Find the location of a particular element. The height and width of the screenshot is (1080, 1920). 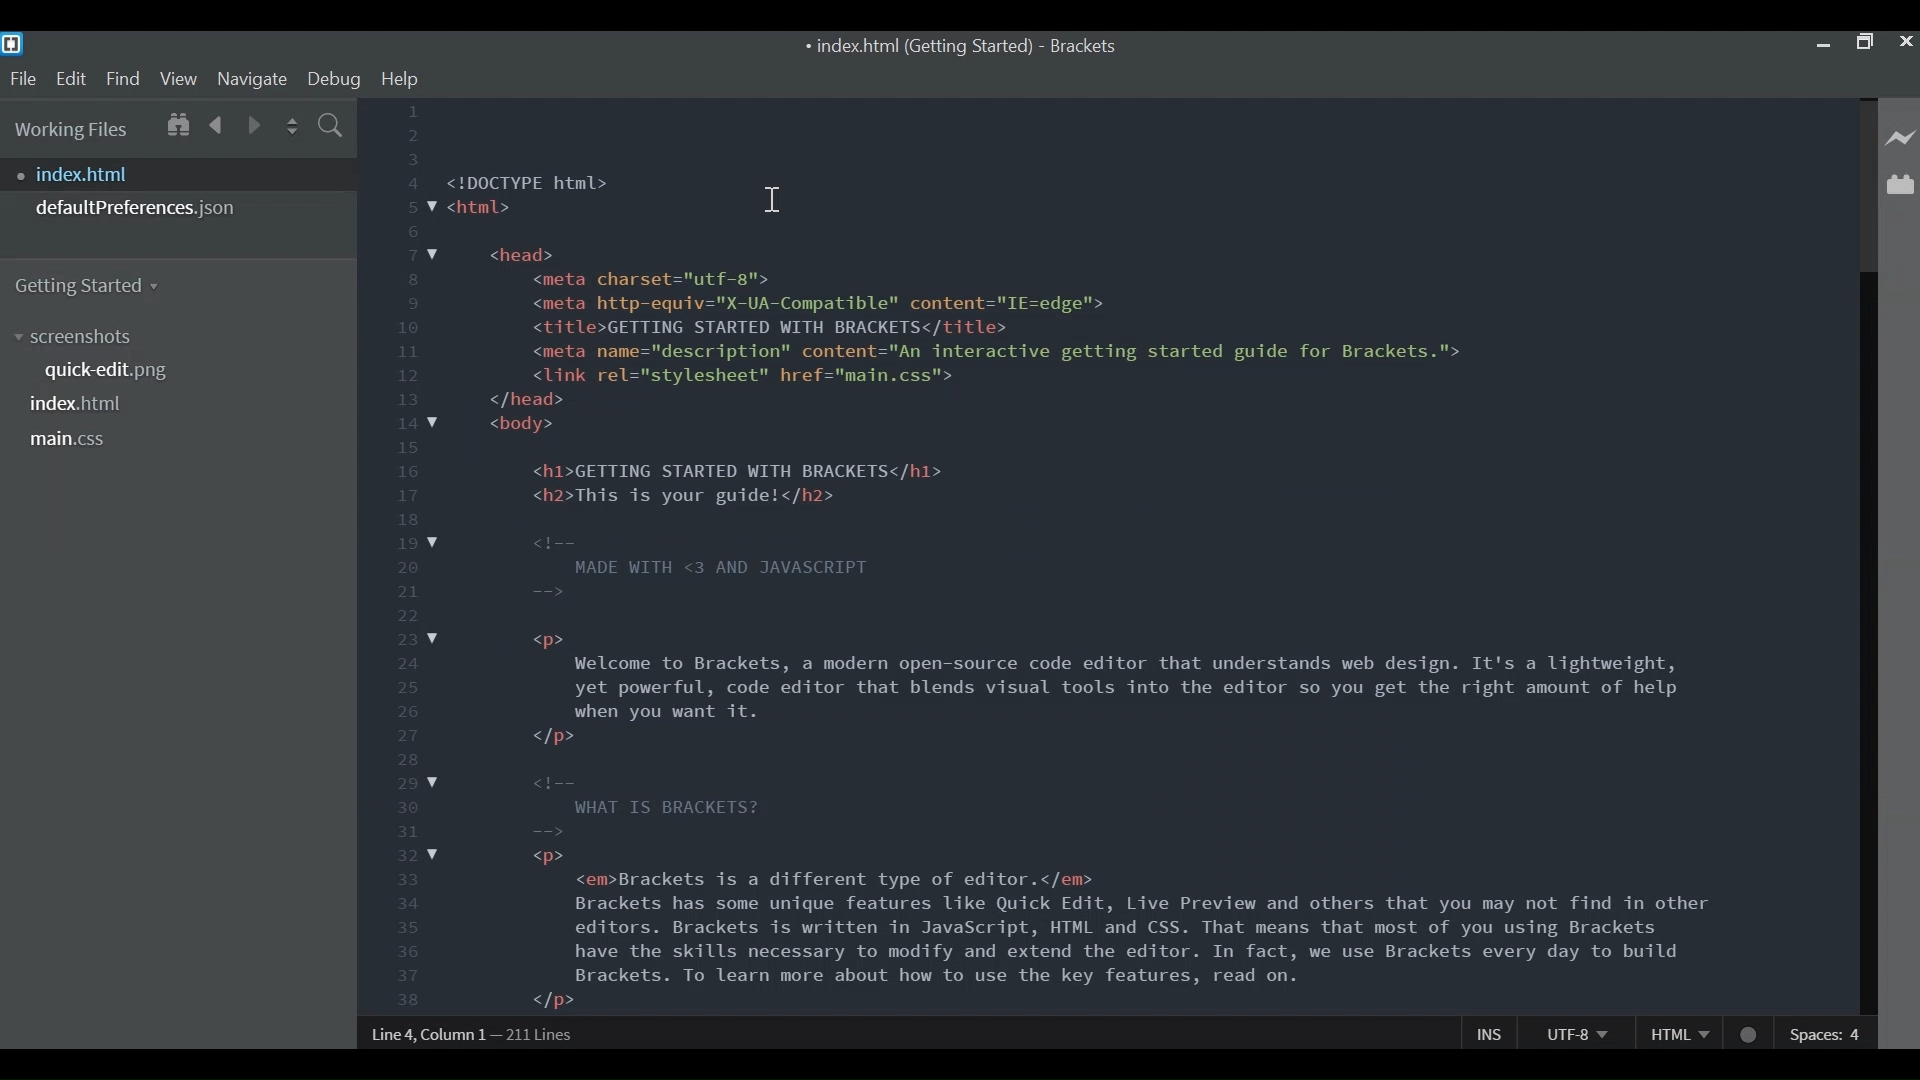

Navigate Forward is located at coordinates (255, 123).